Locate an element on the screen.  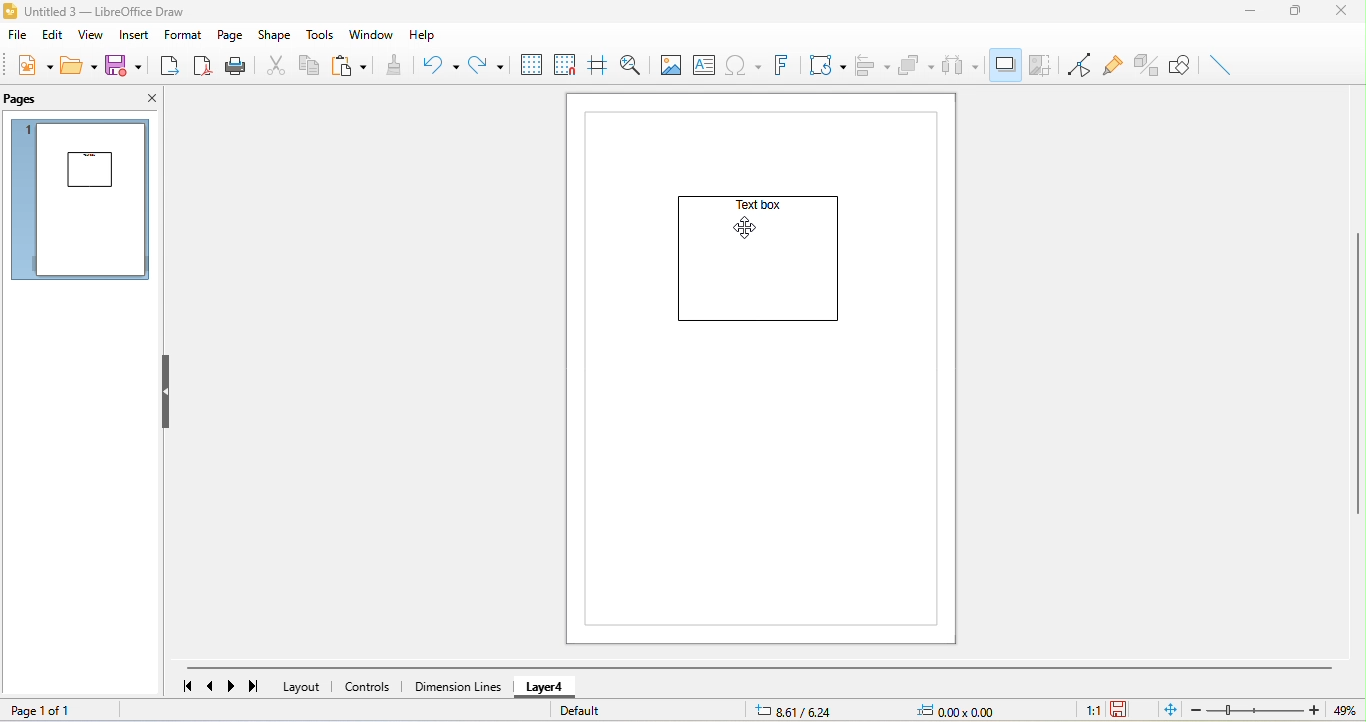
page is located at coordinates (228, 34).